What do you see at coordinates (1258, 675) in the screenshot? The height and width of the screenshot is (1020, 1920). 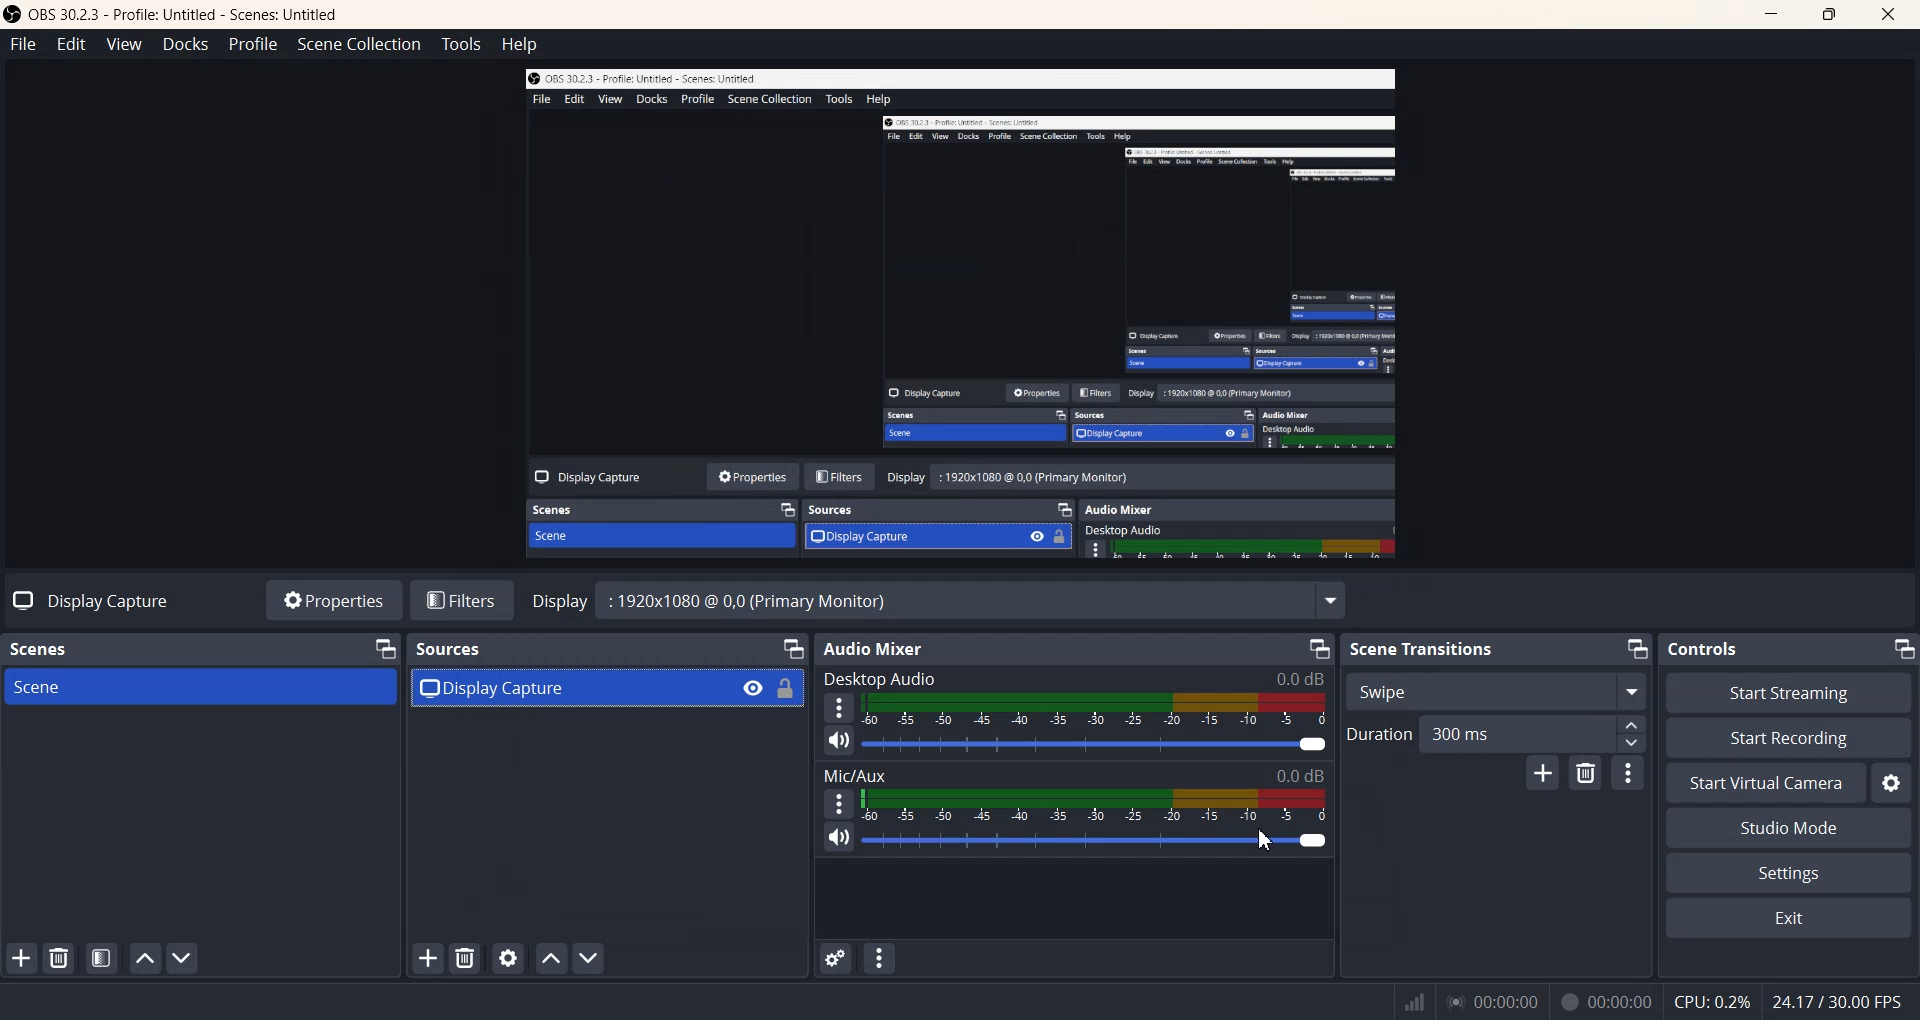 I see `Desktop Audio` at bounding box center [1258, 675].